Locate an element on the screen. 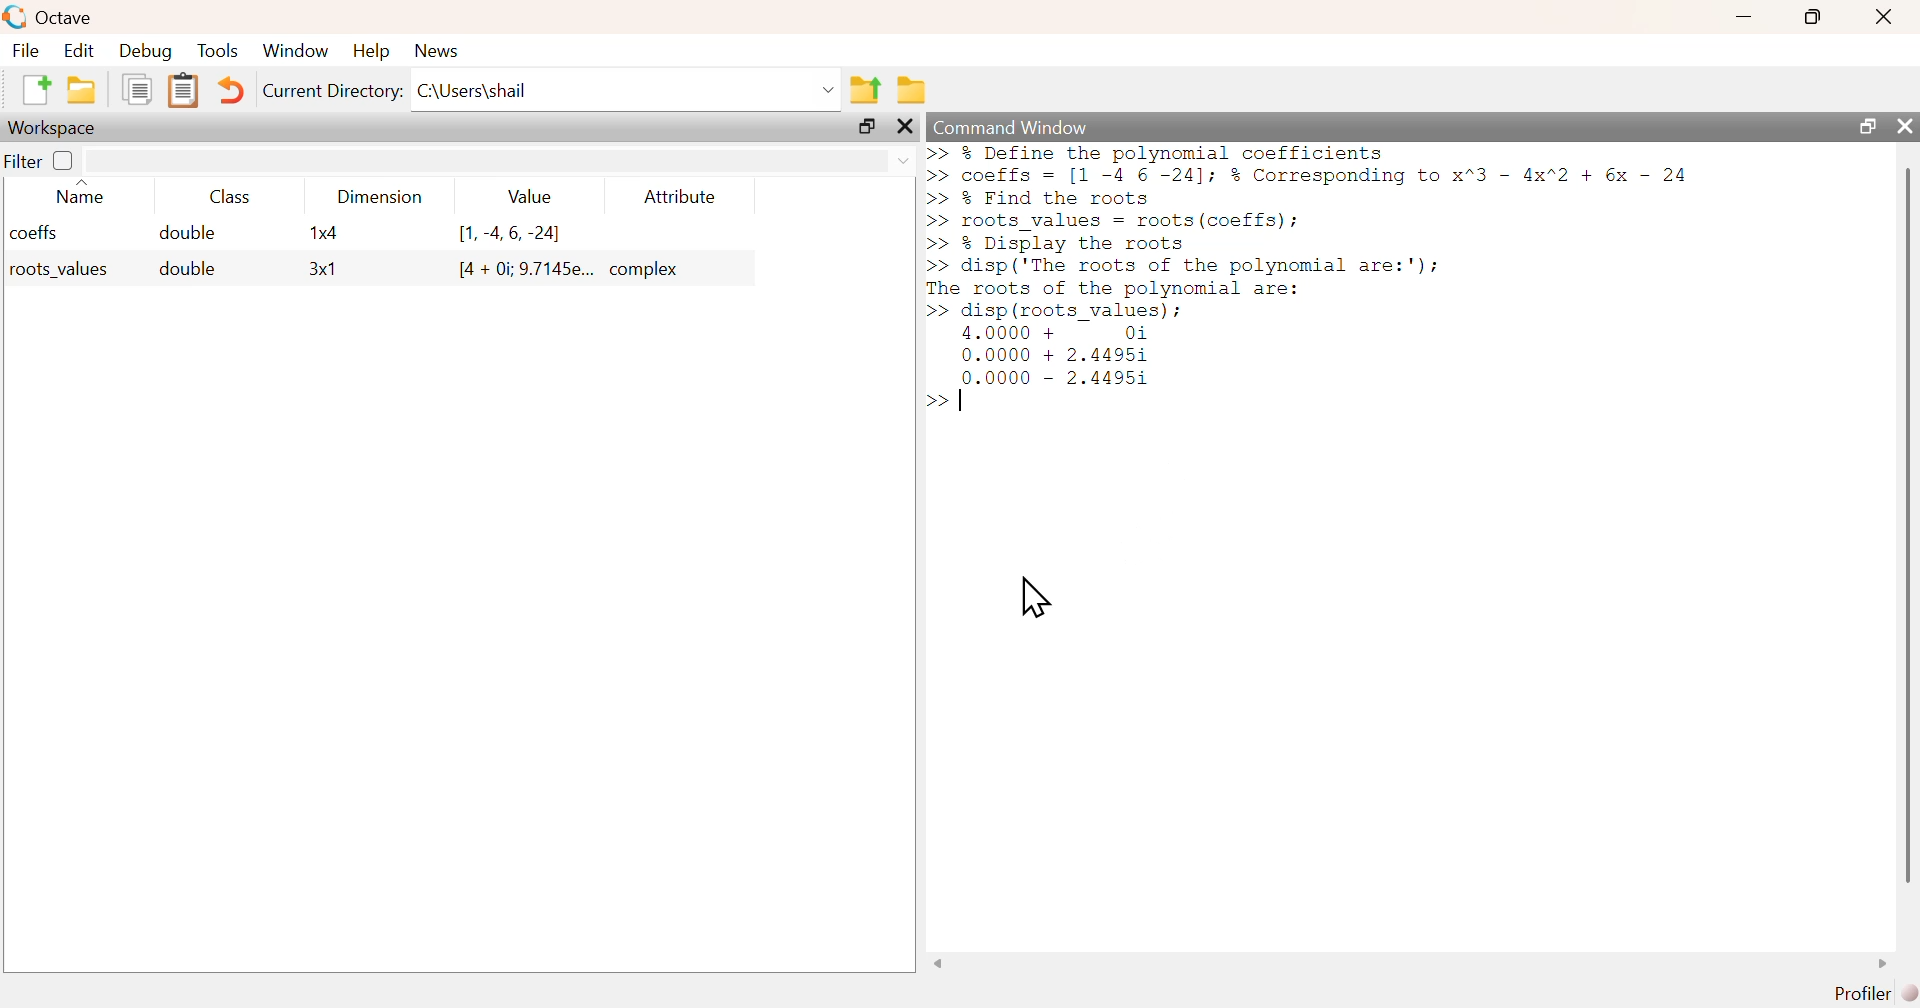  [4 + 0i; 9.7145e... is located at coordinates (525, 269).